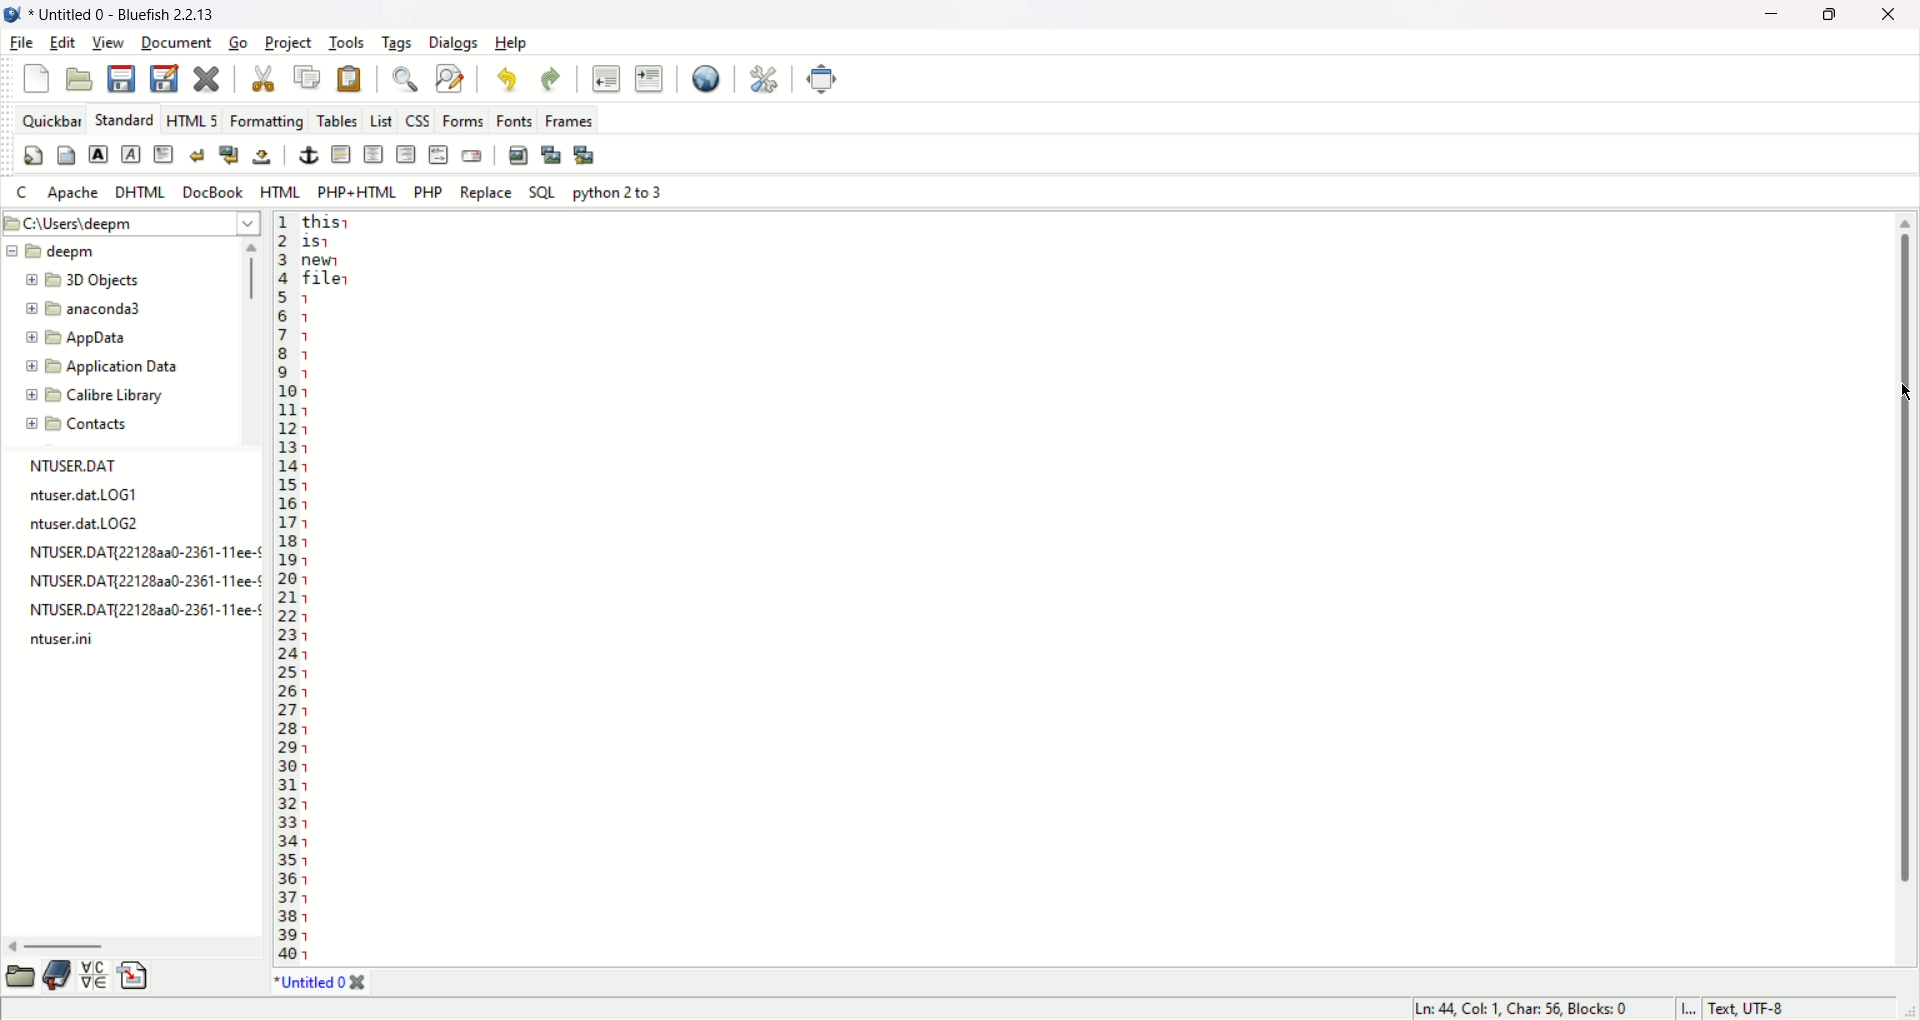  I want to click on indent, so click(649, 81).